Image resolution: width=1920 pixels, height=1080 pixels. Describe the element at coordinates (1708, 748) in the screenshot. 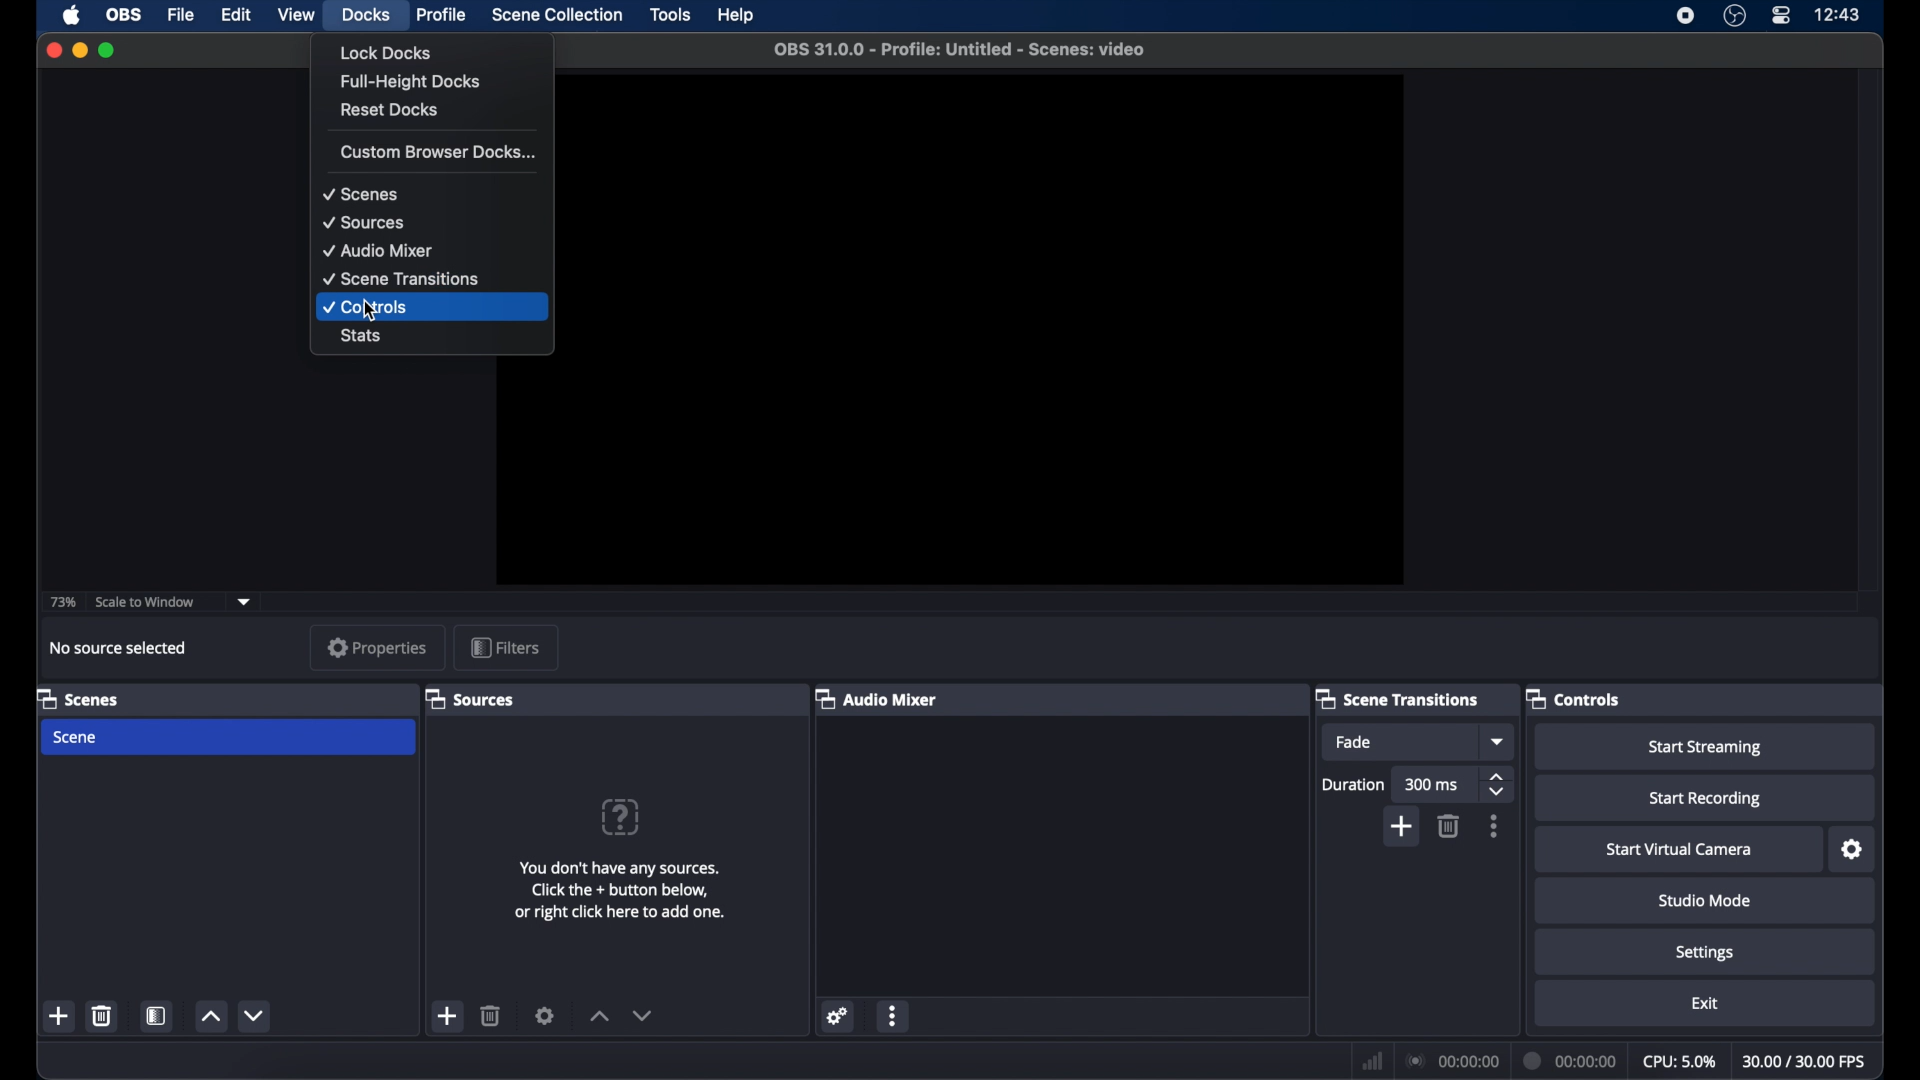

I see `start streaming` at that location.